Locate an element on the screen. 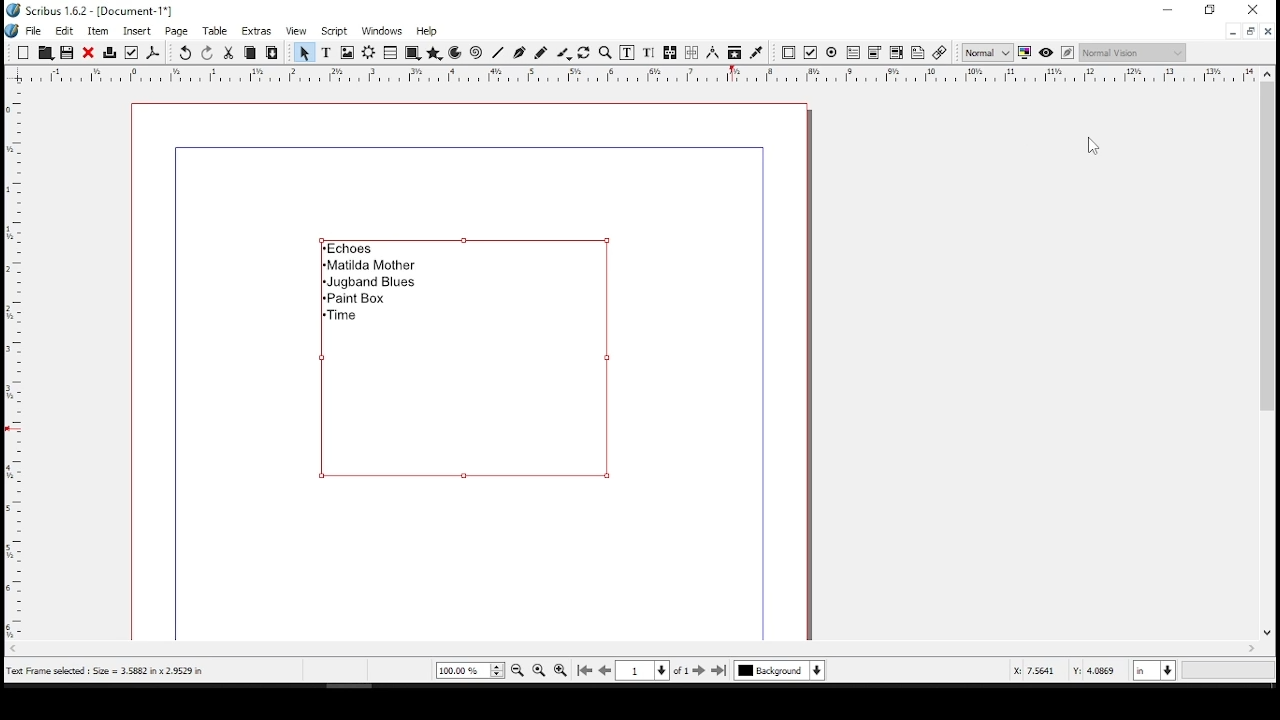 This screenshot has height=720, width=1280. scroll bar is located at coordinates (1265, 362).